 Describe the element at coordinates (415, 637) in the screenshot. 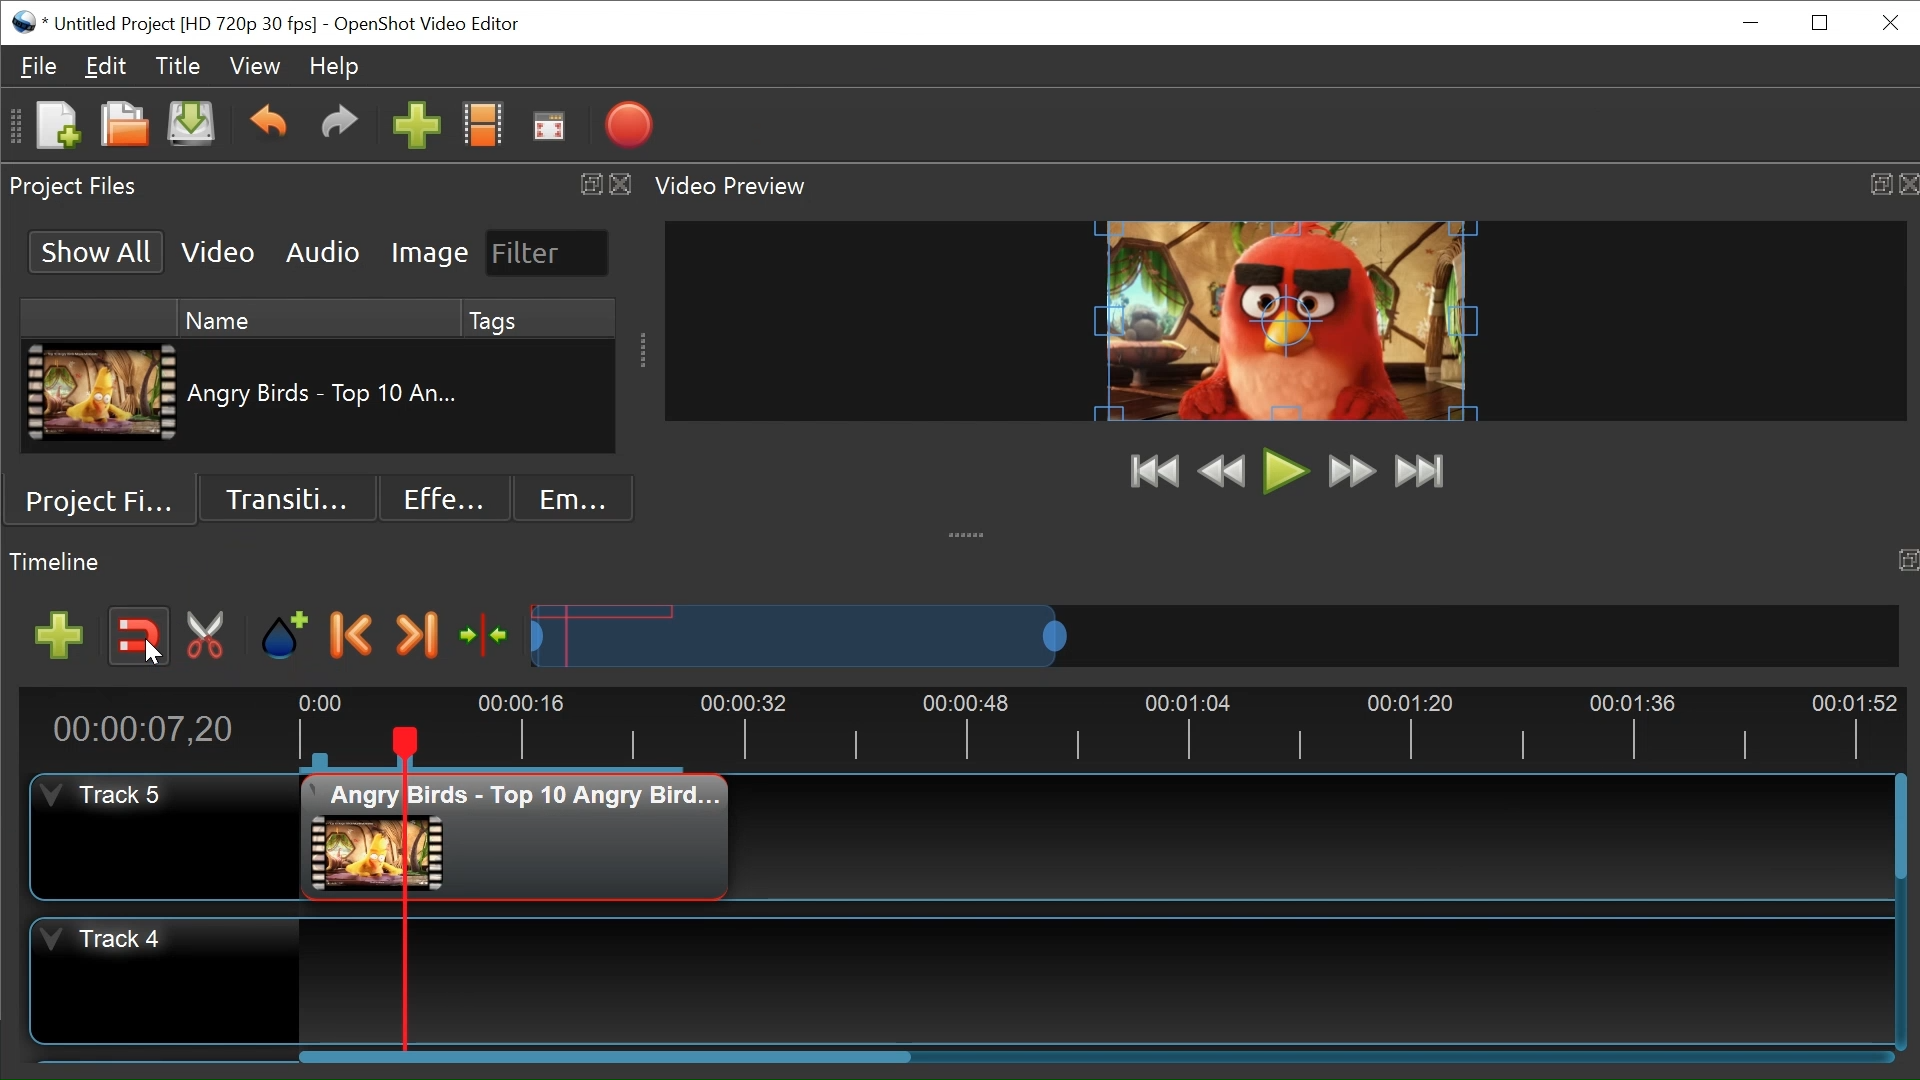

I see `Next Marker` at that location.